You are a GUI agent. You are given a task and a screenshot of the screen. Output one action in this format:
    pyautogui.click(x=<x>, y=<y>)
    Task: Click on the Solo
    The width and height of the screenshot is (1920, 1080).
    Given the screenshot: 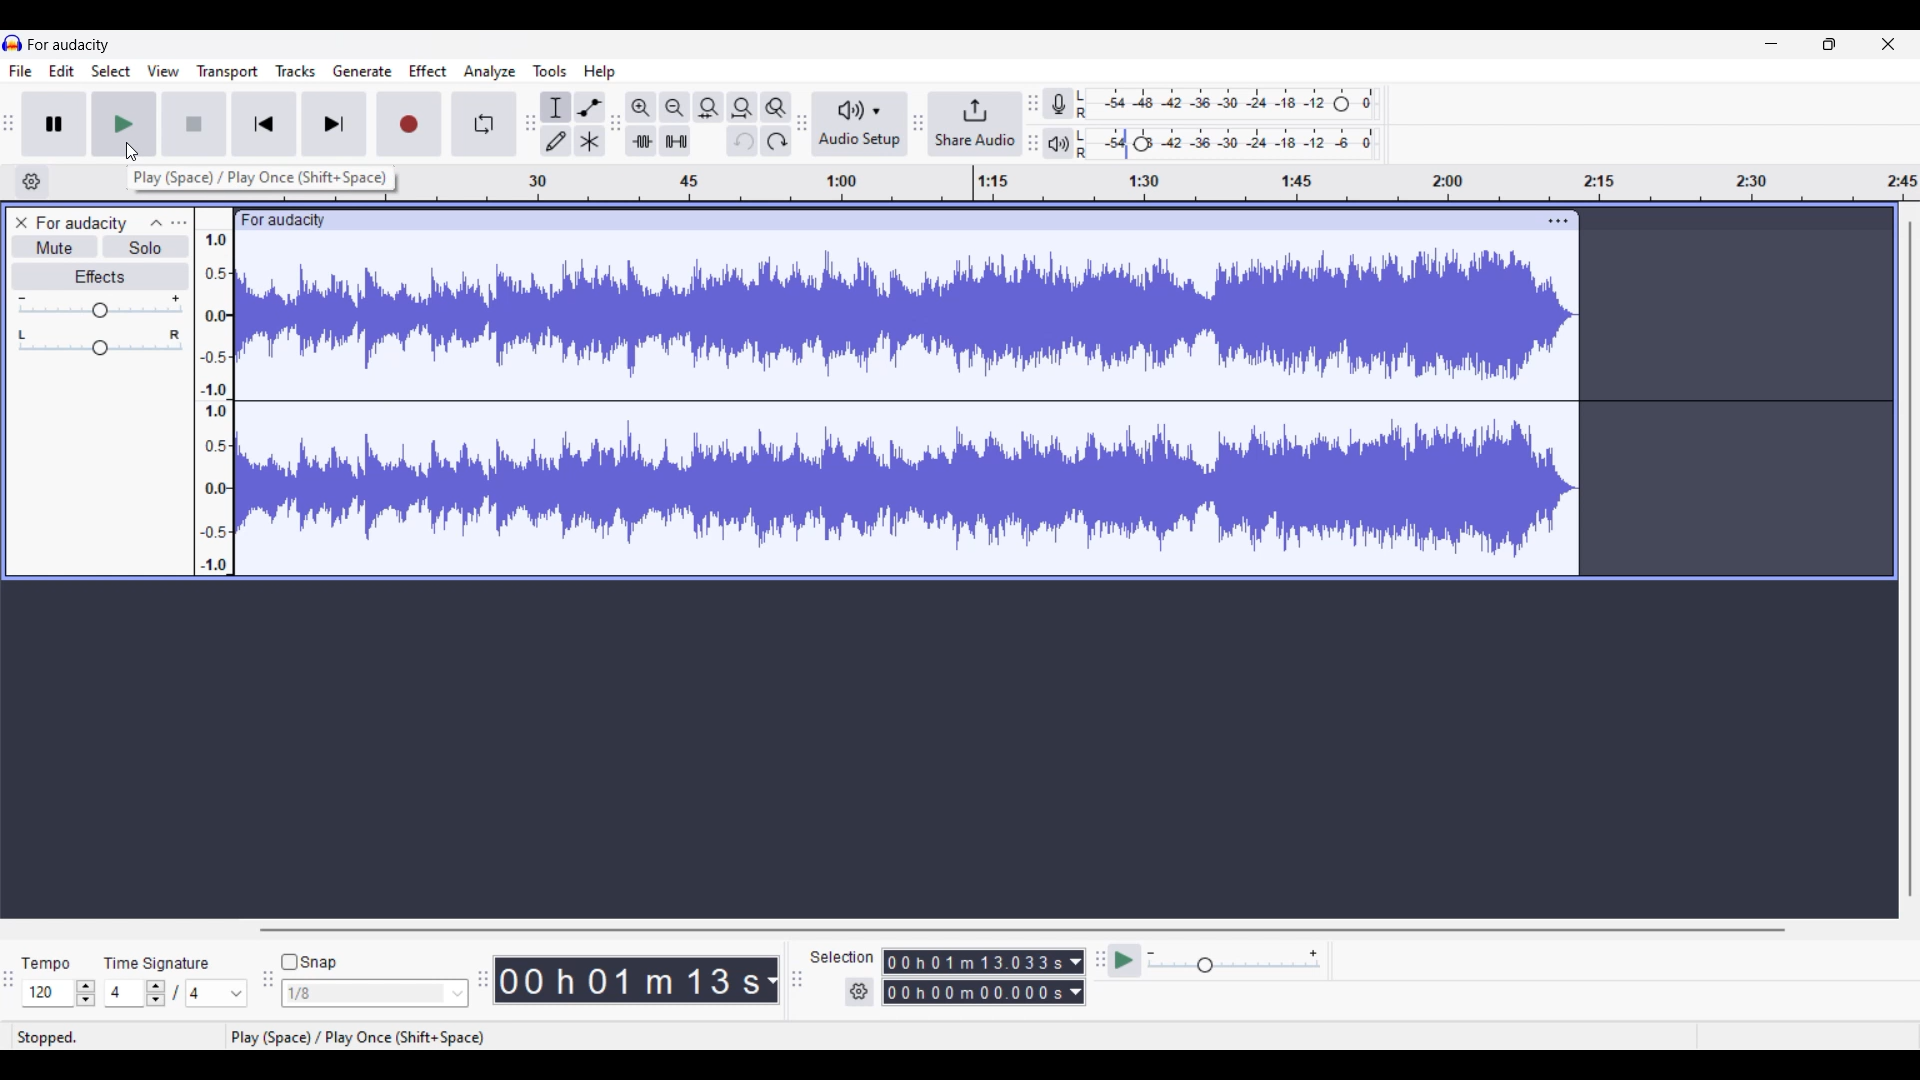 What is the action you would take?
    pyautogui.click(x=146, y=246)
    